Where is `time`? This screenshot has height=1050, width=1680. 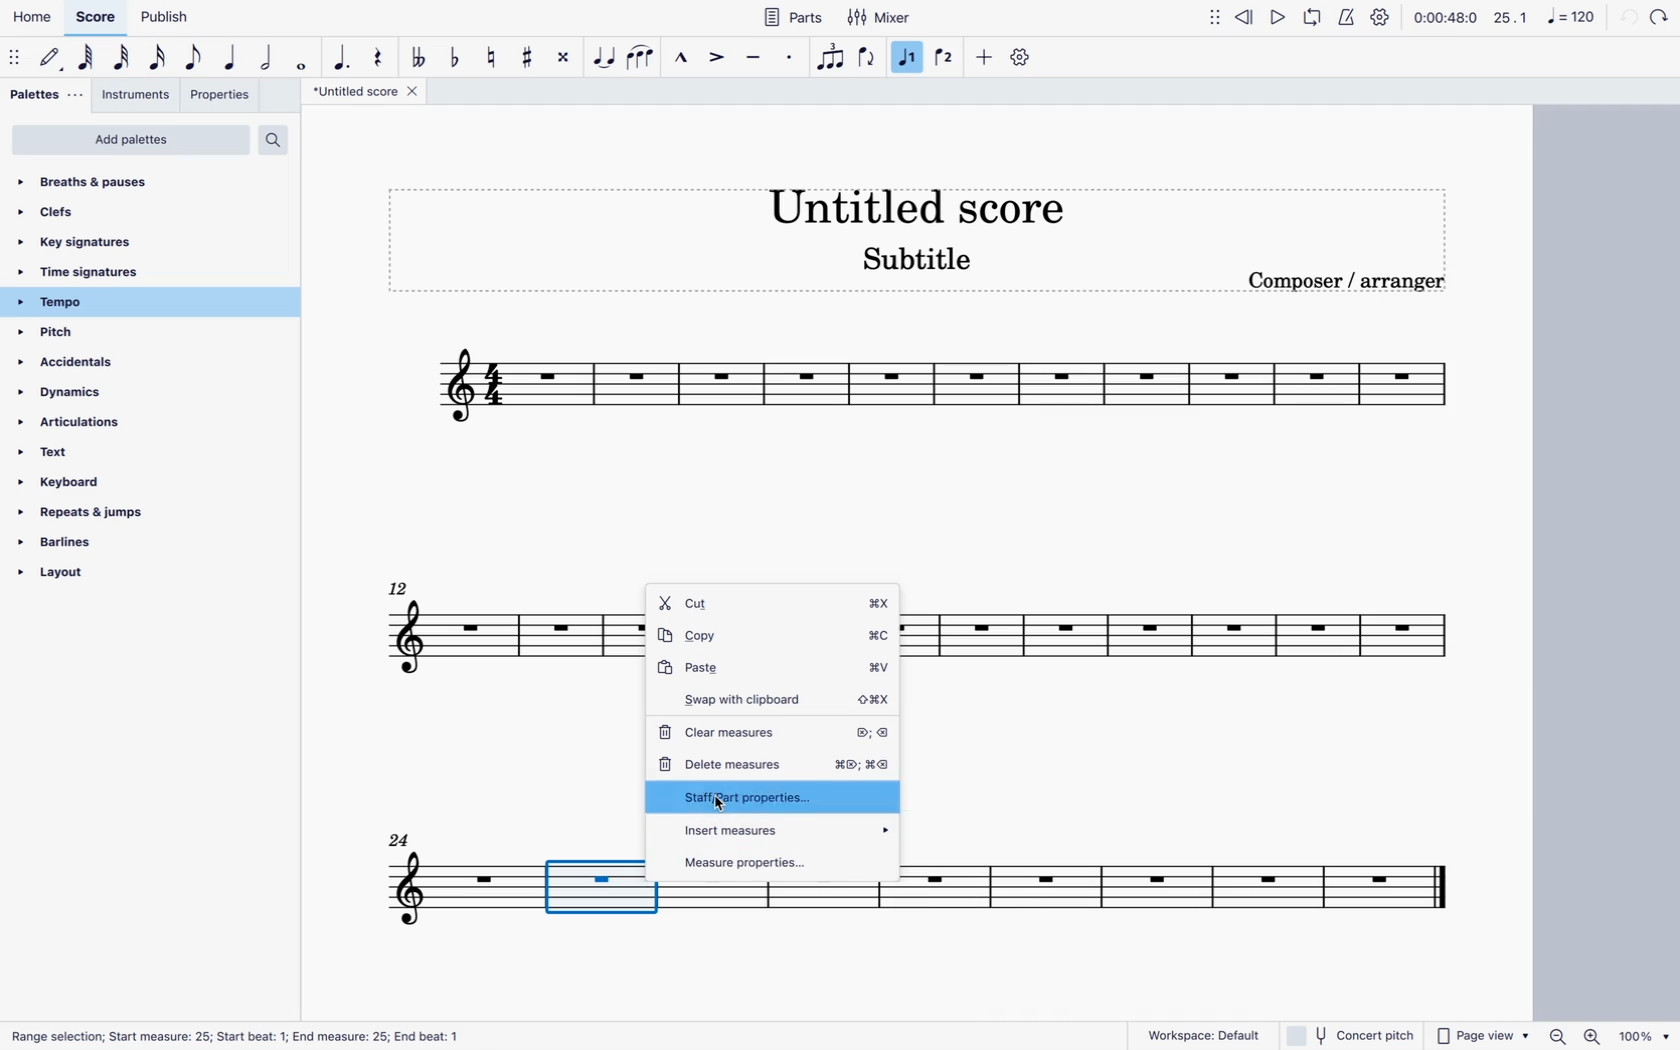
time is located at coordinates (1445, 18).